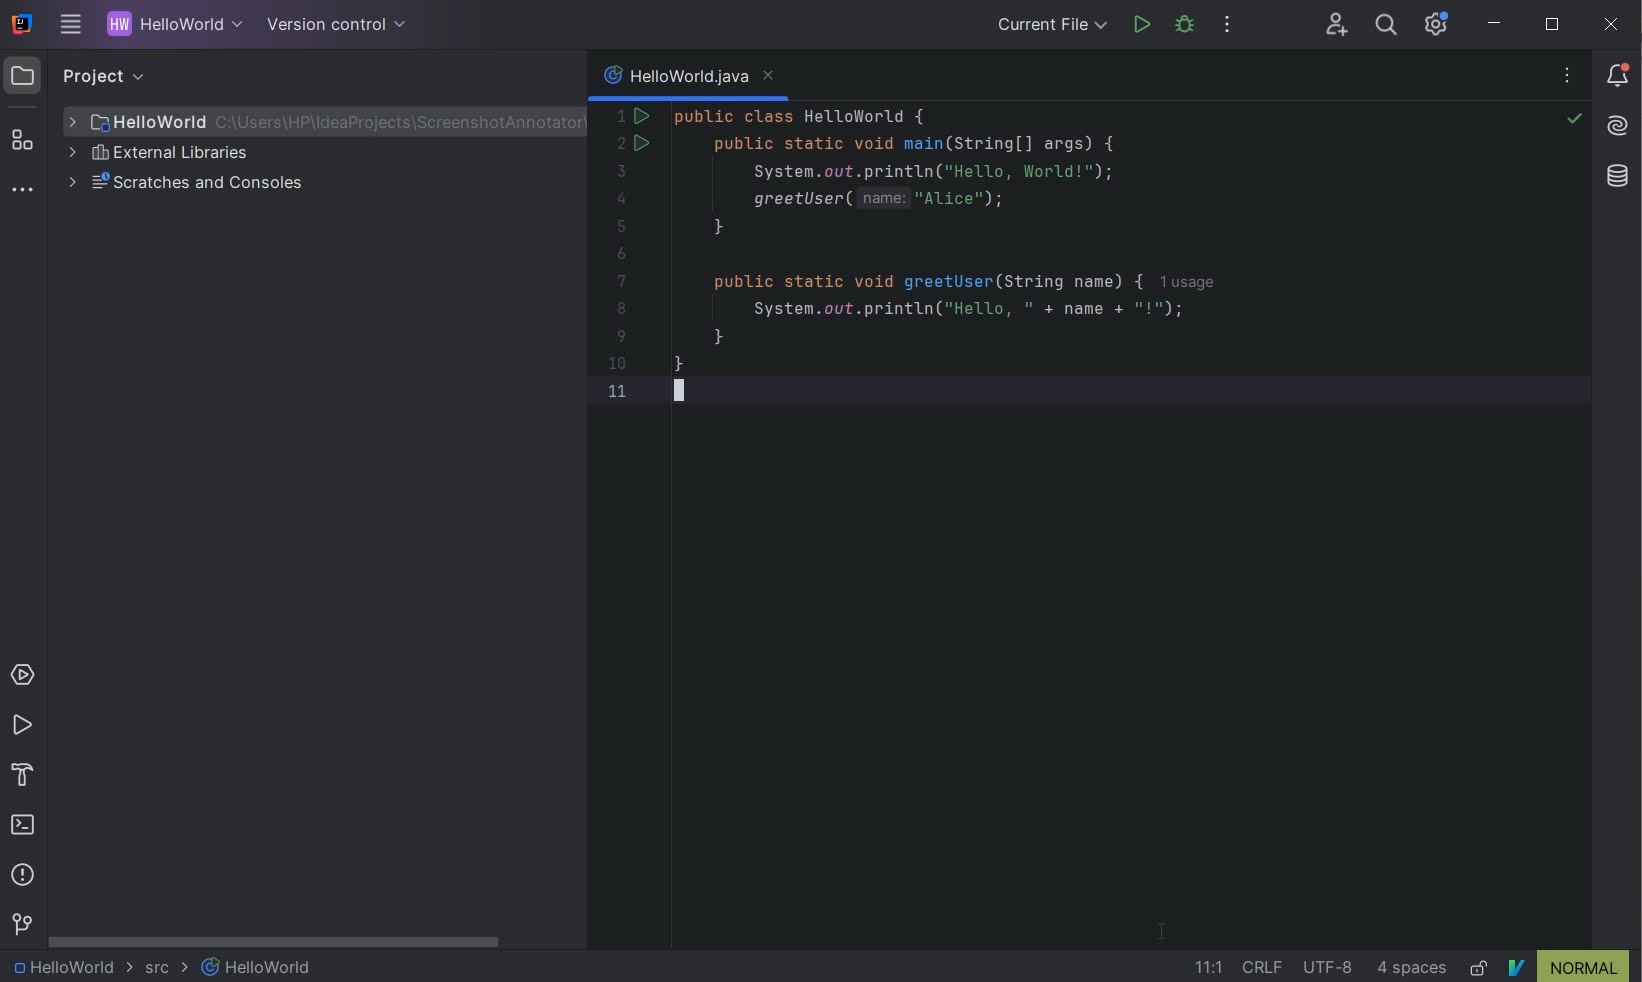 This screenshot has width=1642, height=982. I want to click on installed plugin, so click(1568, 966).